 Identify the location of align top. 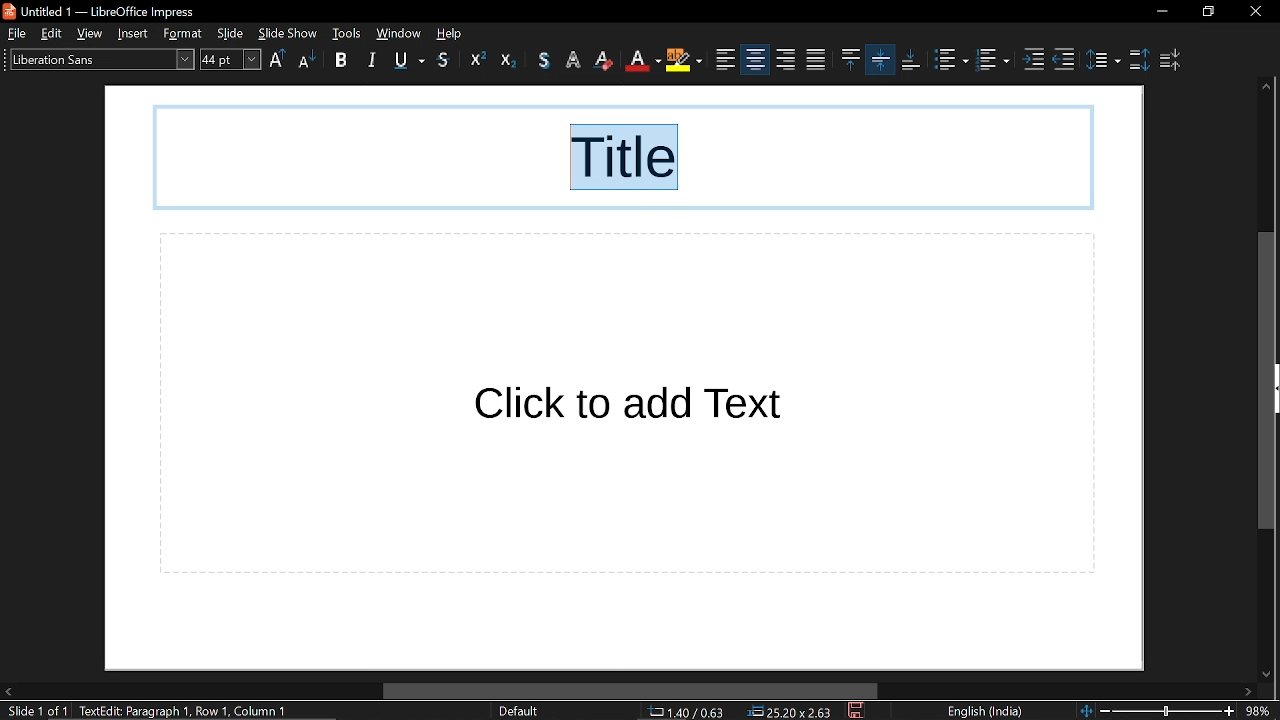
(814, 60).